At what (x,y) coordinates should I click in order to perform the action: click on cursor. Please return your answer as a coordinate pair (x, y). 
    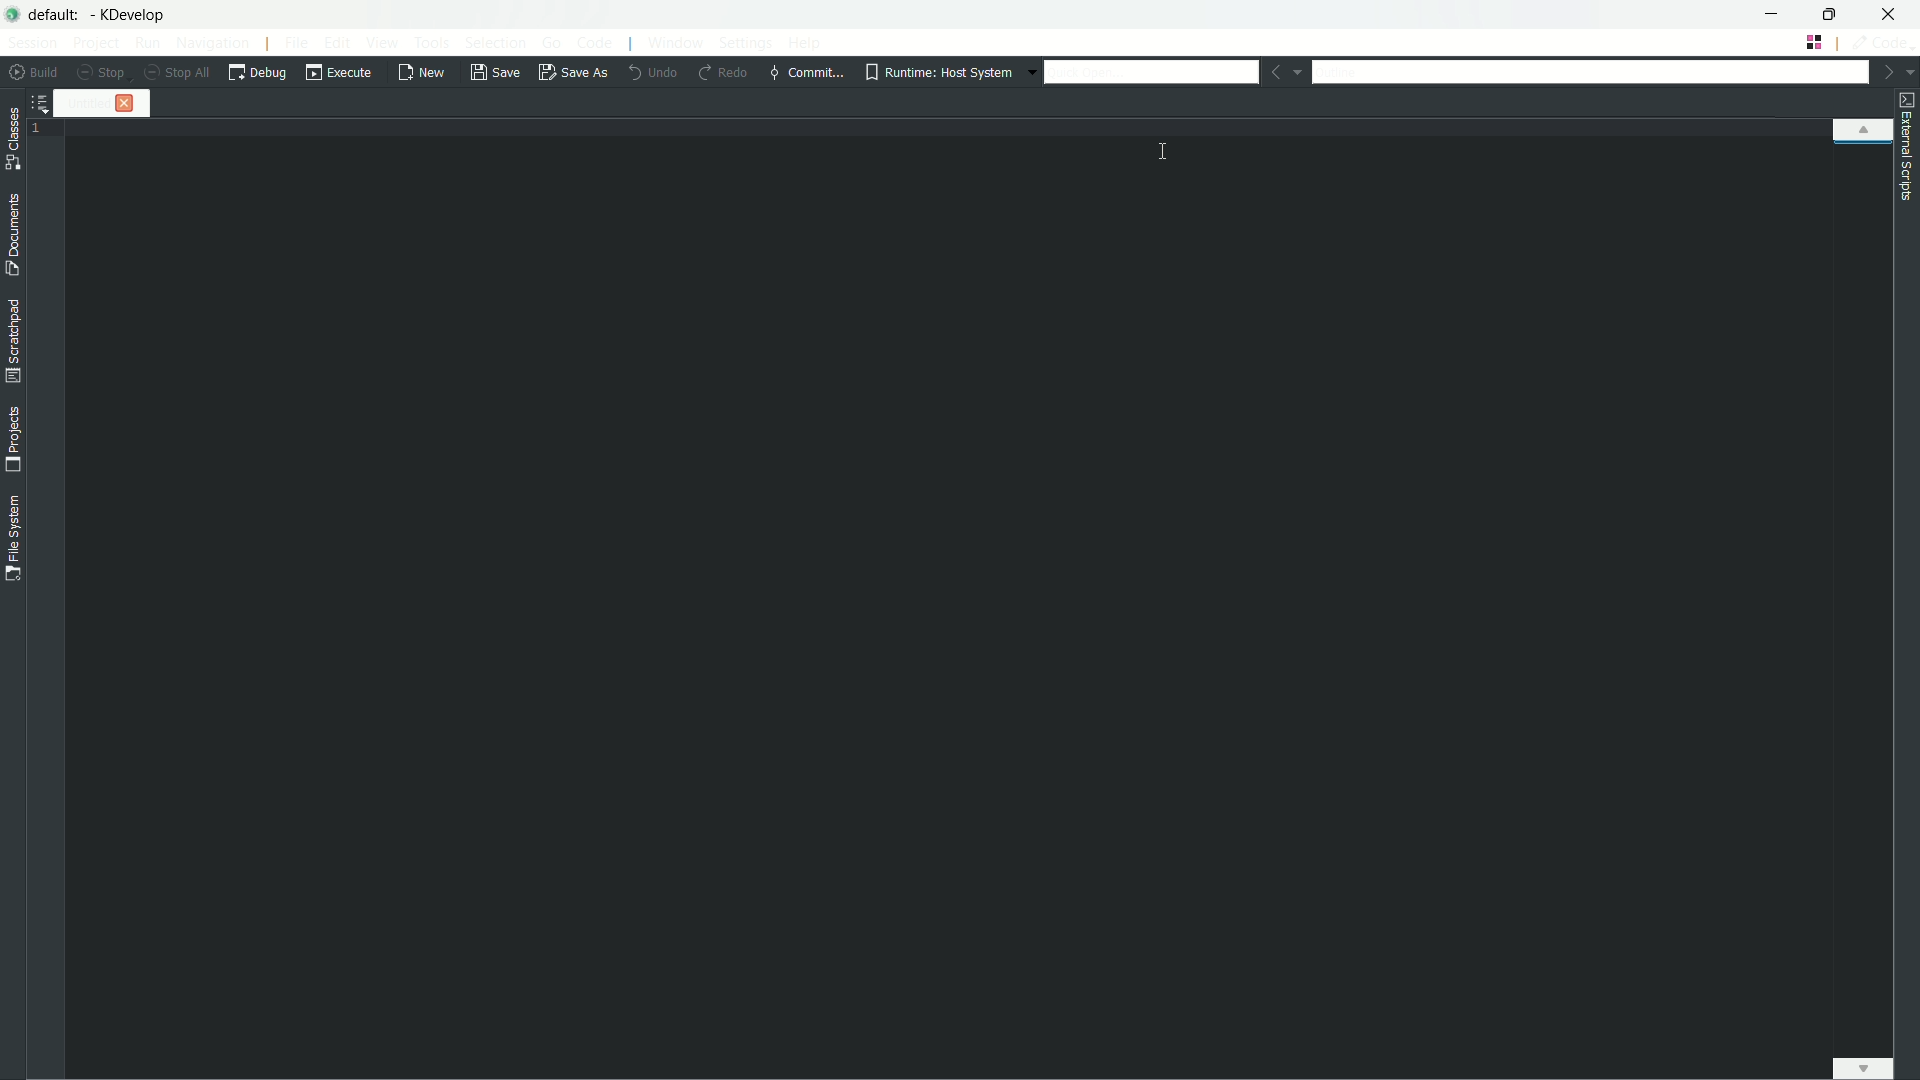
    Looking at the image, I should click on (1165, 144).